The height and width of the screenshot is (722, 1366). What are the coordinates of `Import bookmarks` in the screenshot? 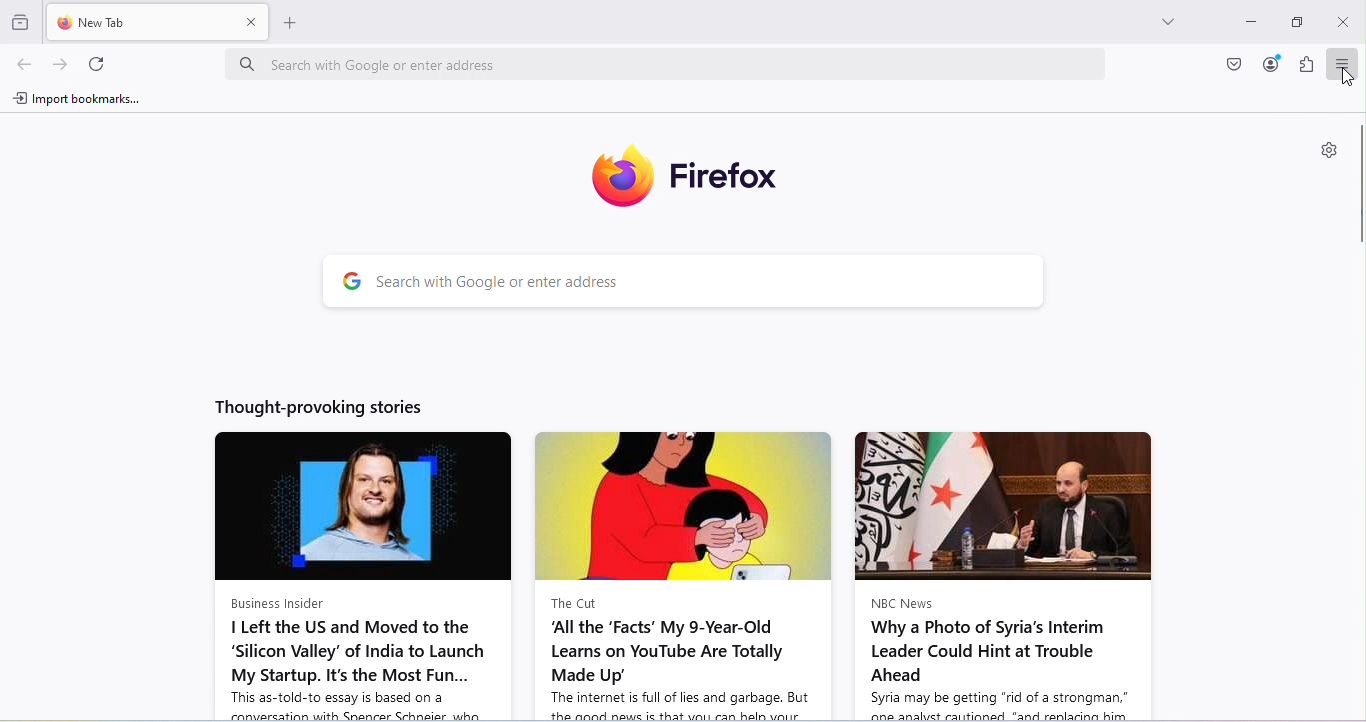 It's located at (78, 96).